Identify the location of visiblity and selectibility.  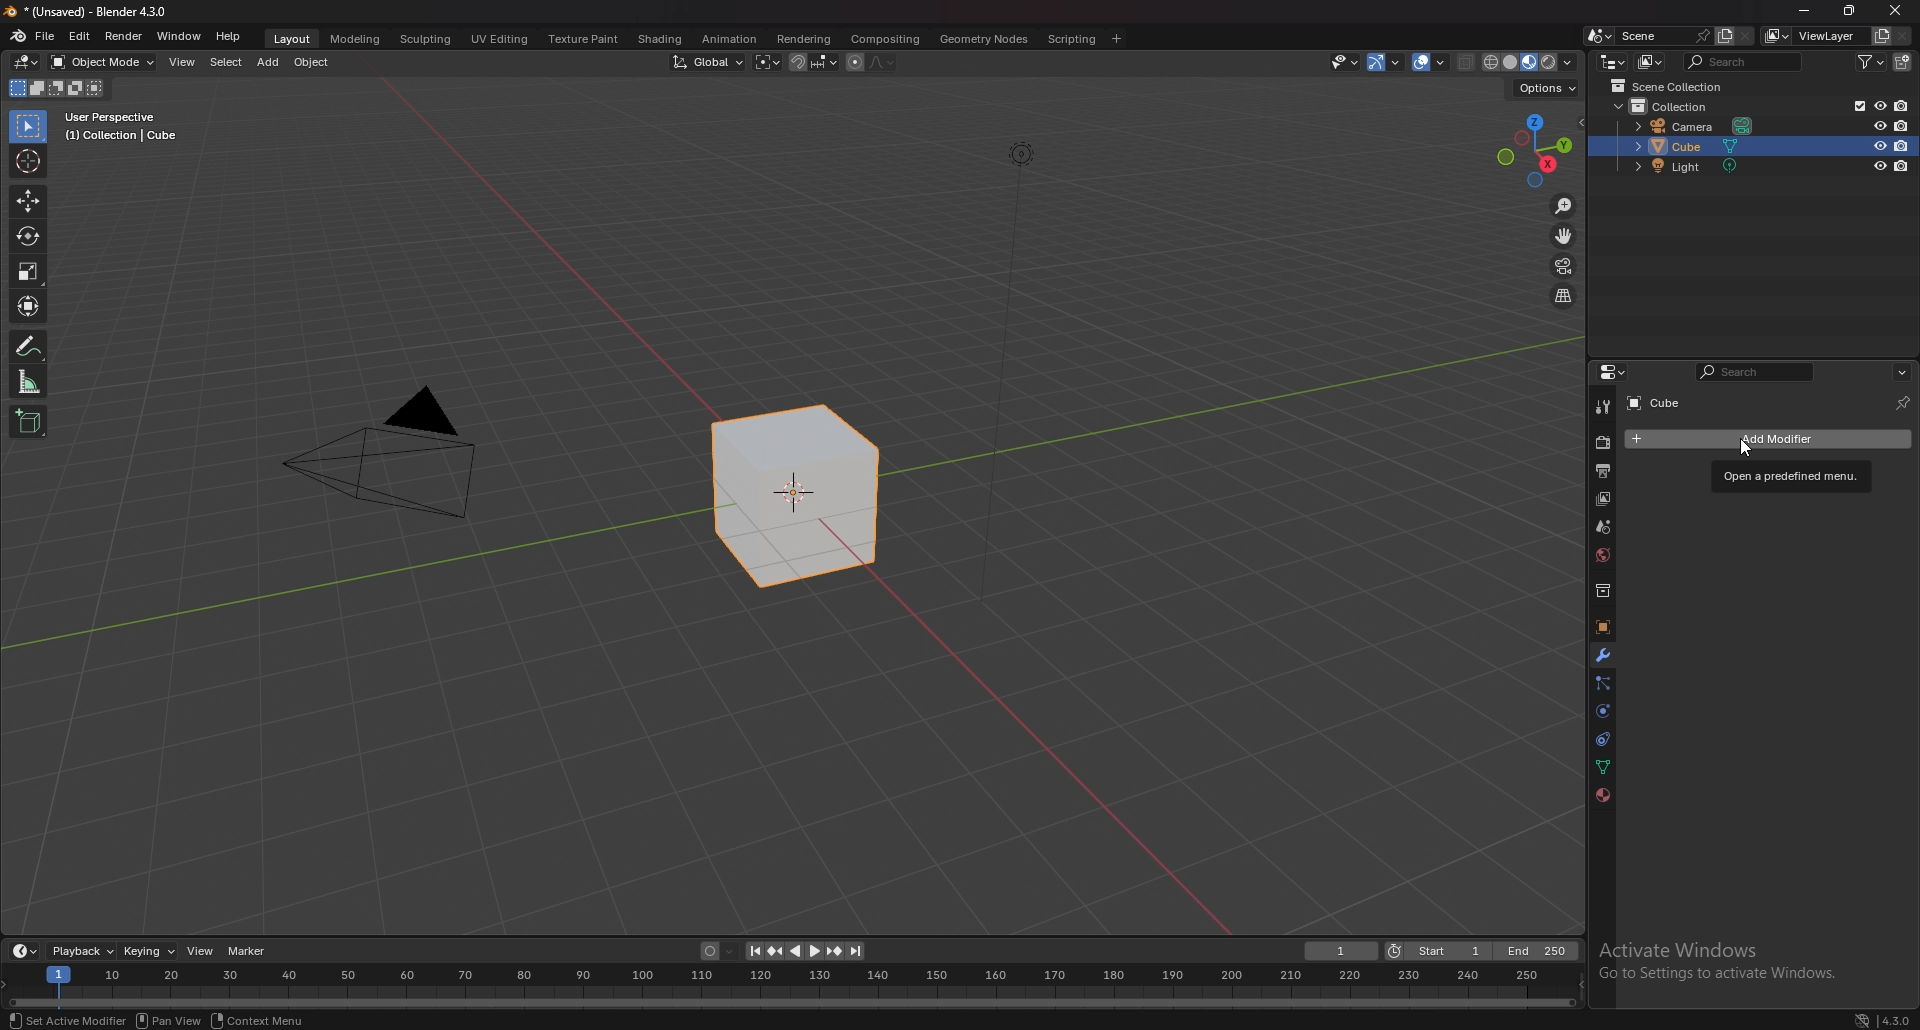
(1344, 62).